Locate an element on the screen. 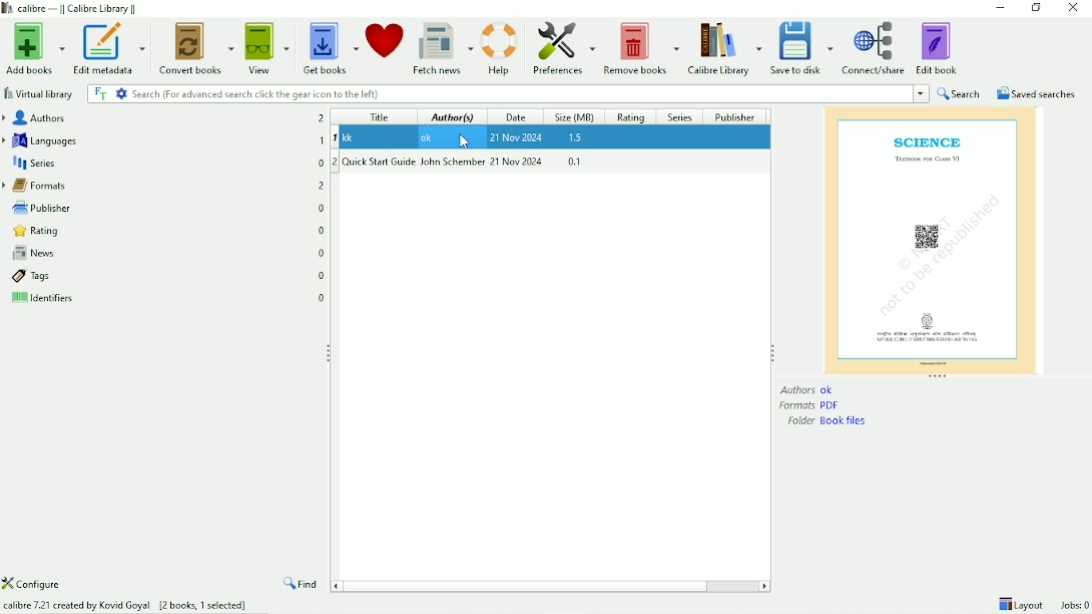 The image size is (1092, 614). Remove books is located at coordinates (641, 49).